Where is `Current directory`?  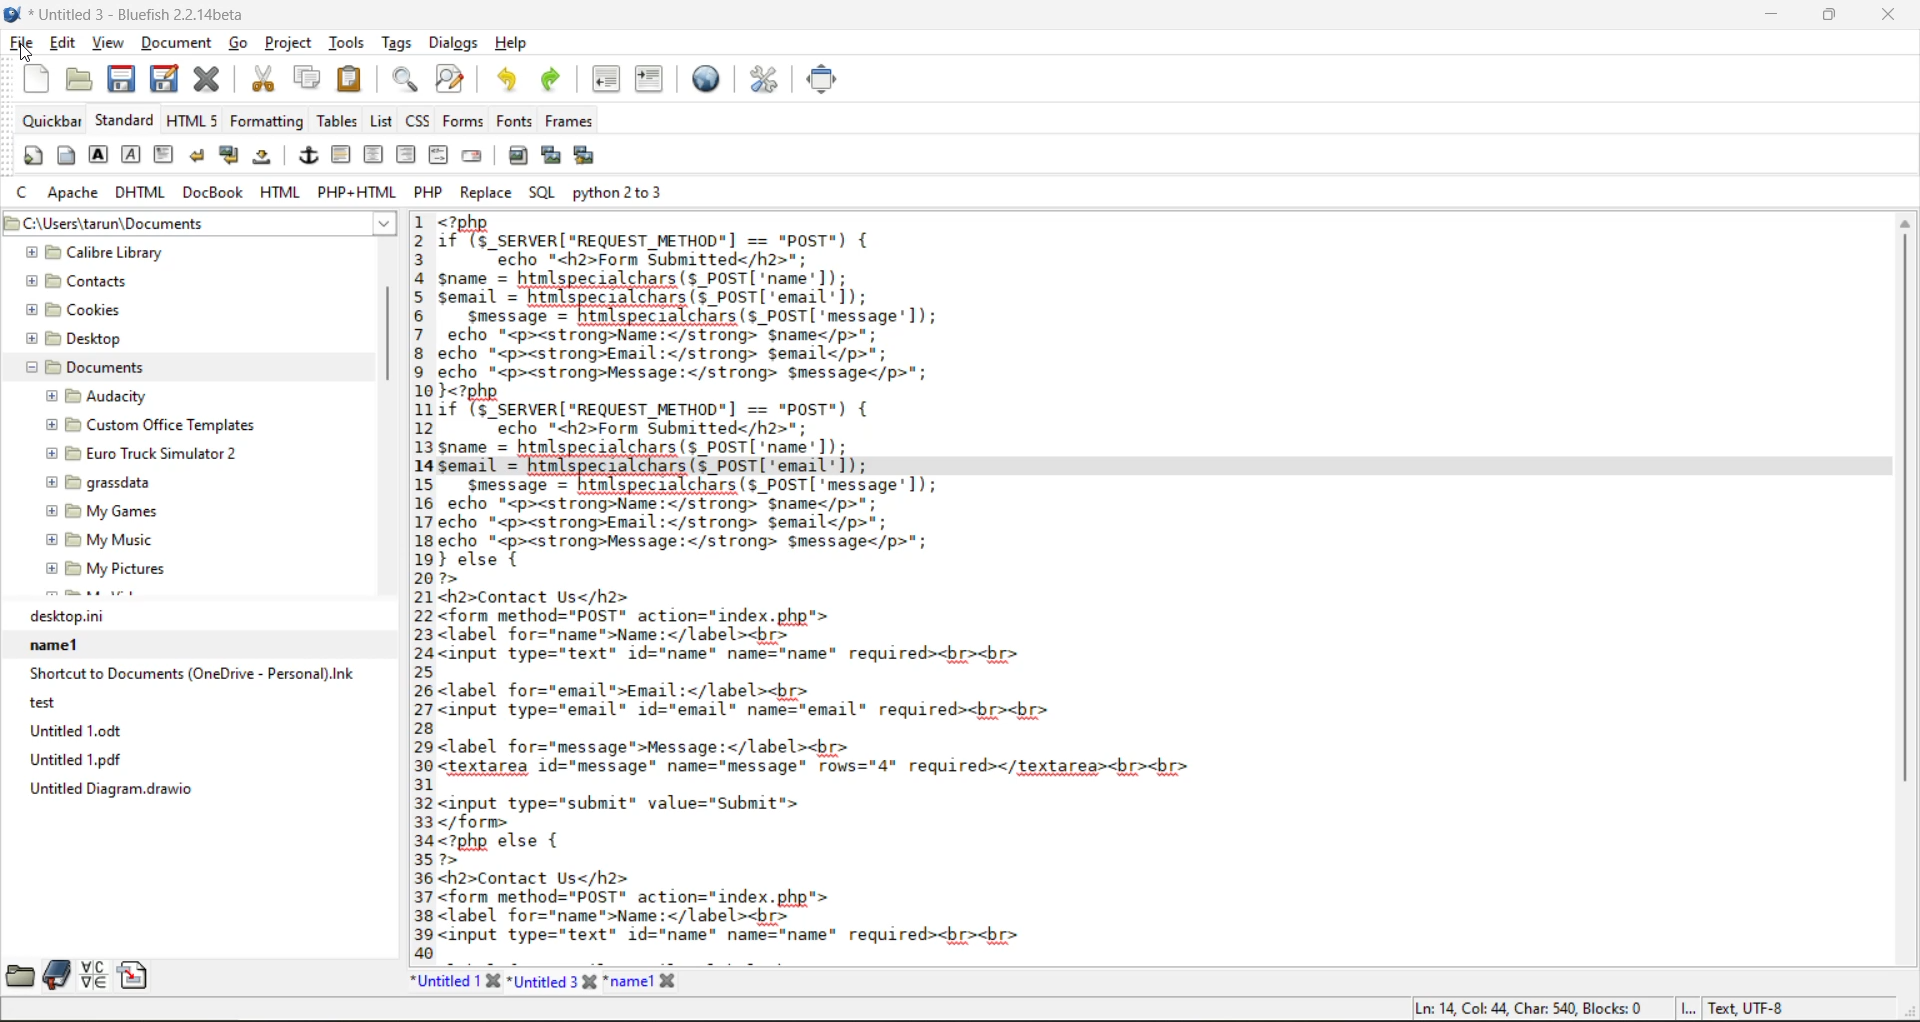
Current directory is located at coordinates (273, 224).